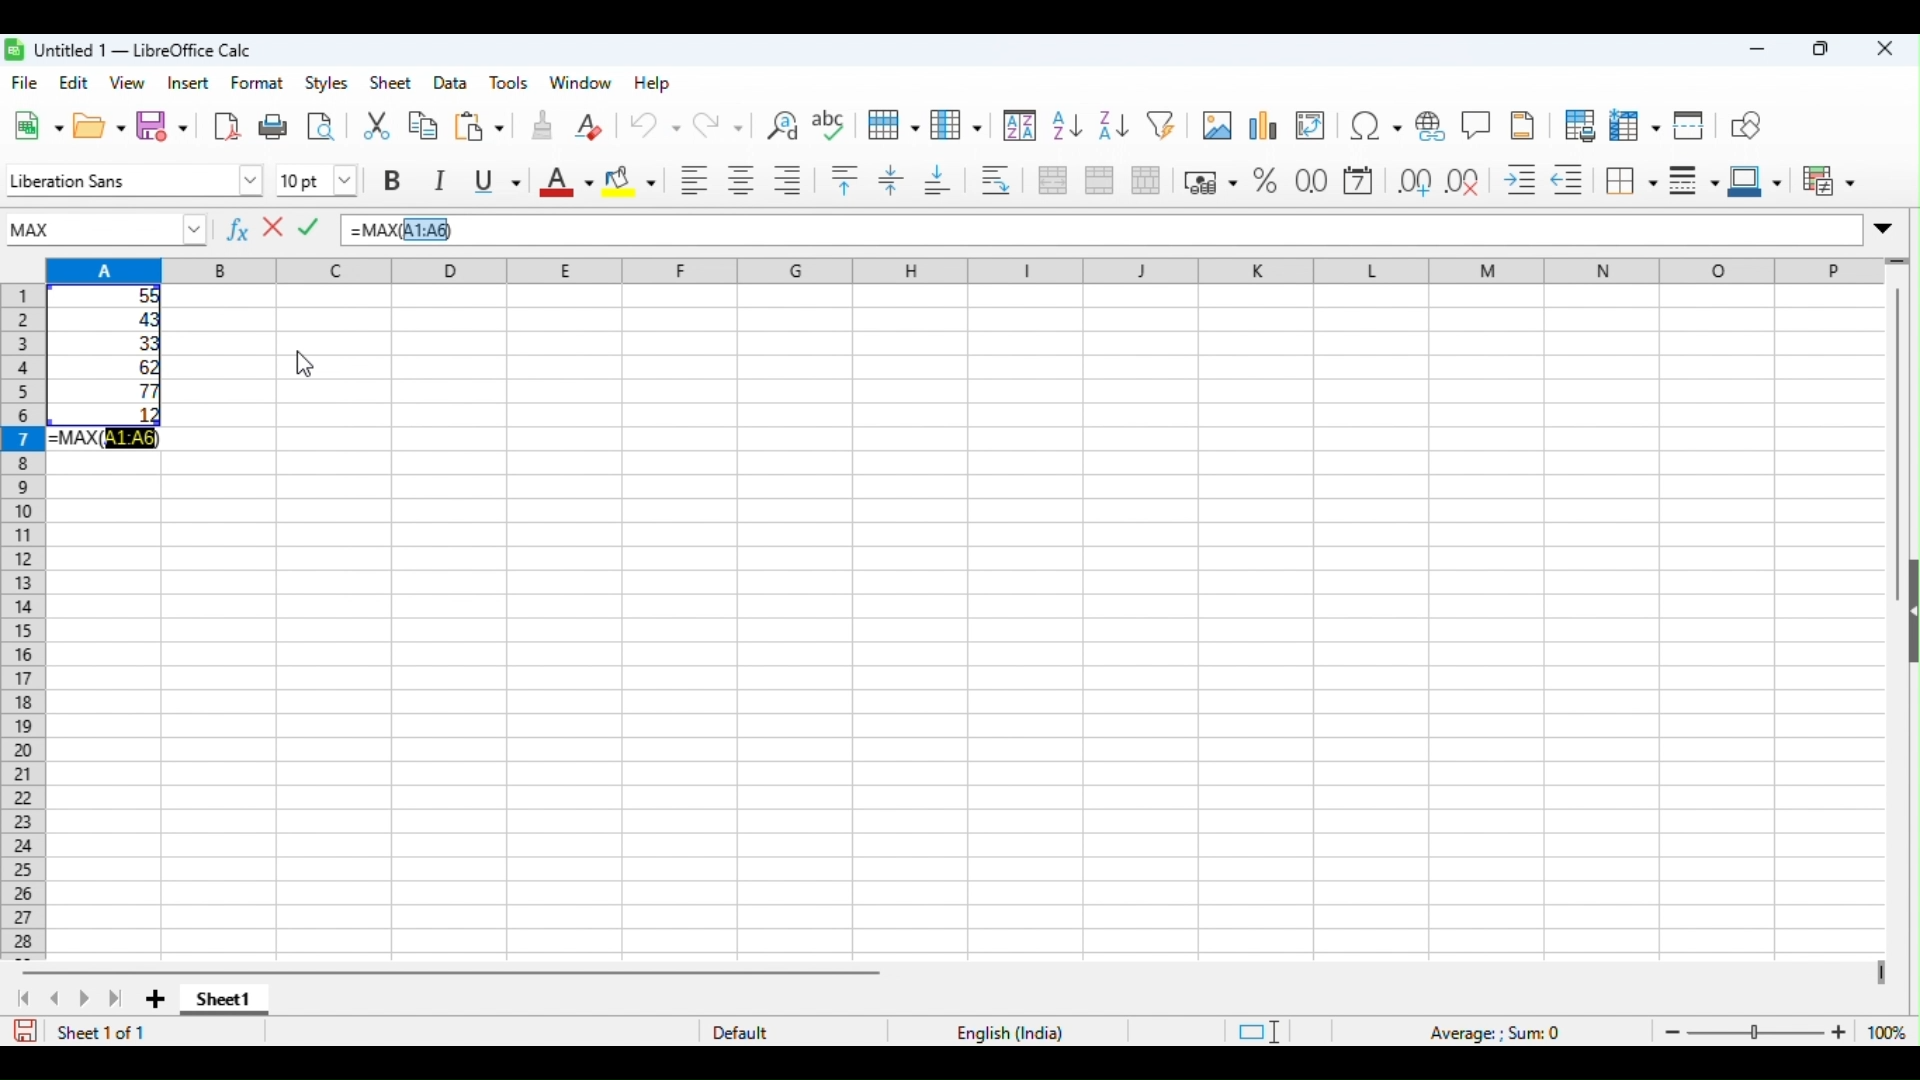  What do you see at coordinates (652, 127) in the screenshot?
I see `undo` at bounding box center [652, 127].